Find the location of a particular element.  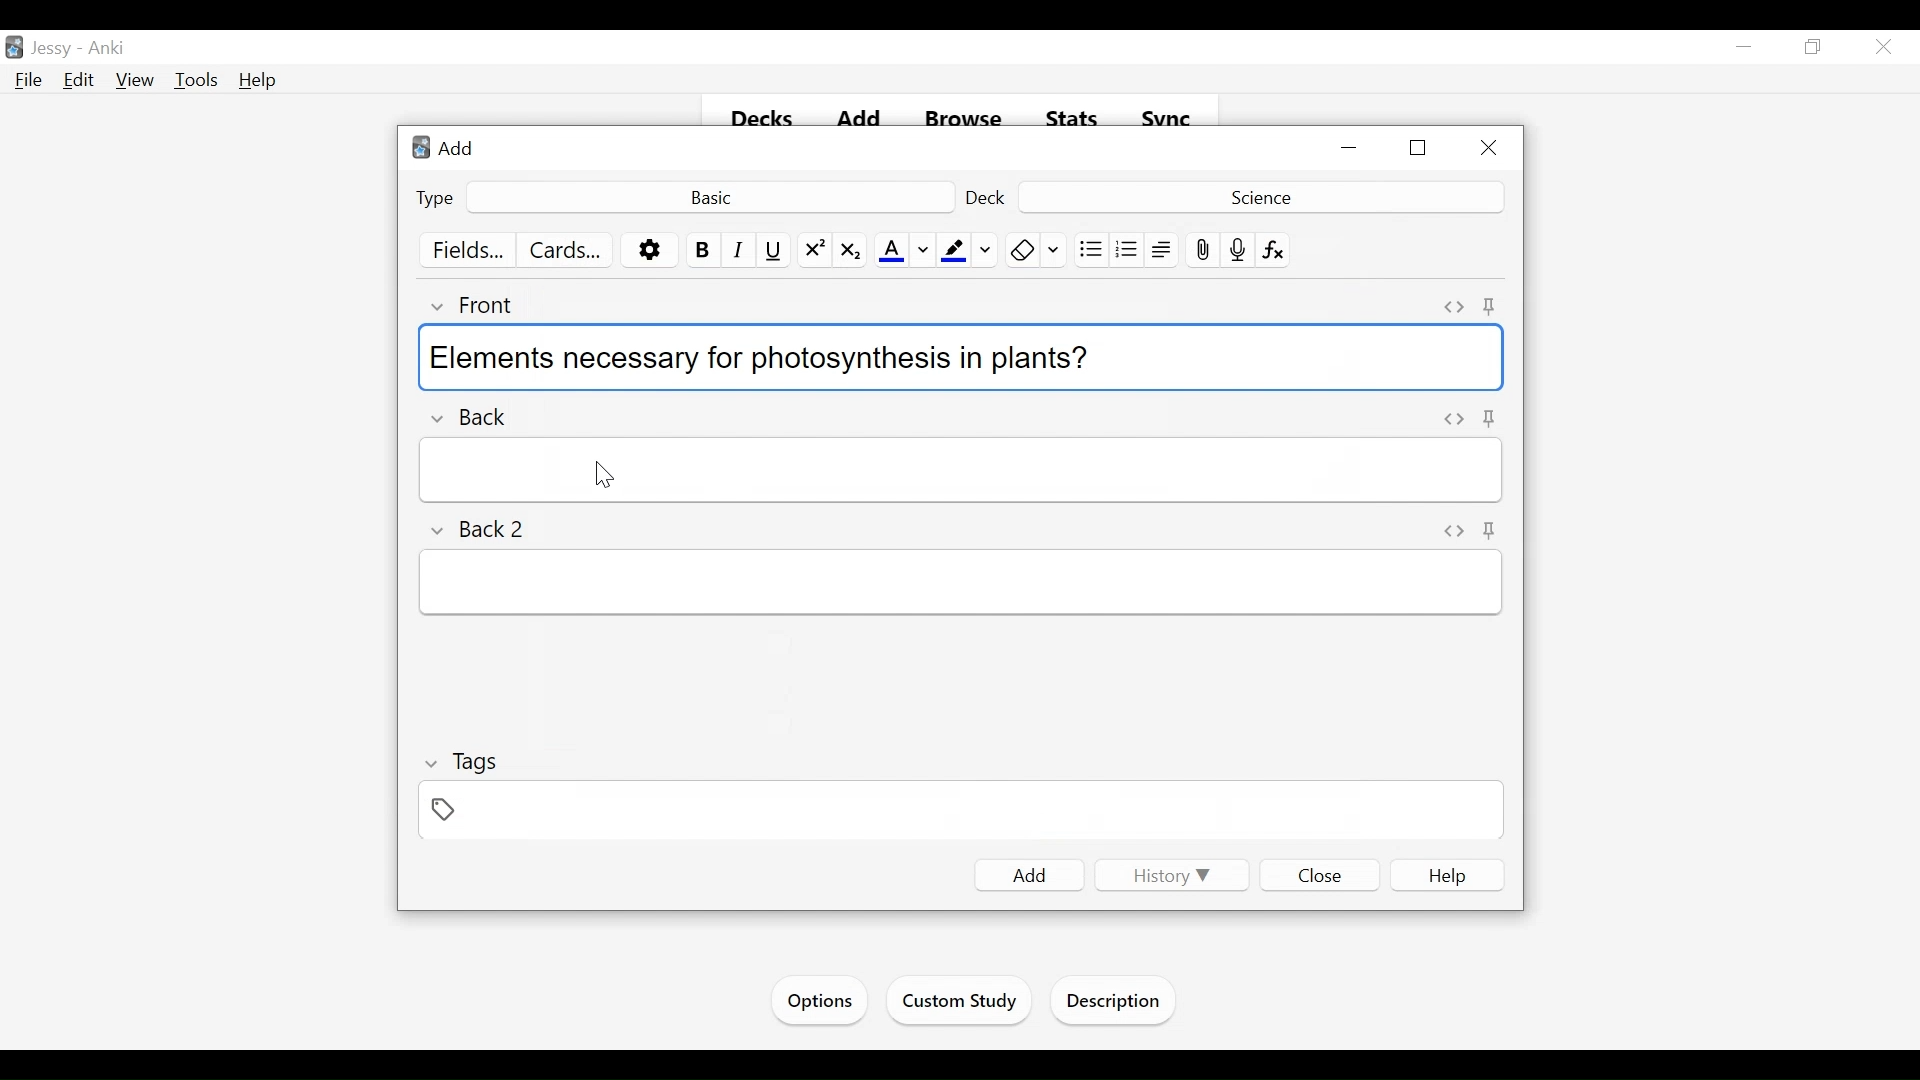

Close is located at coordinates (1487, 149).